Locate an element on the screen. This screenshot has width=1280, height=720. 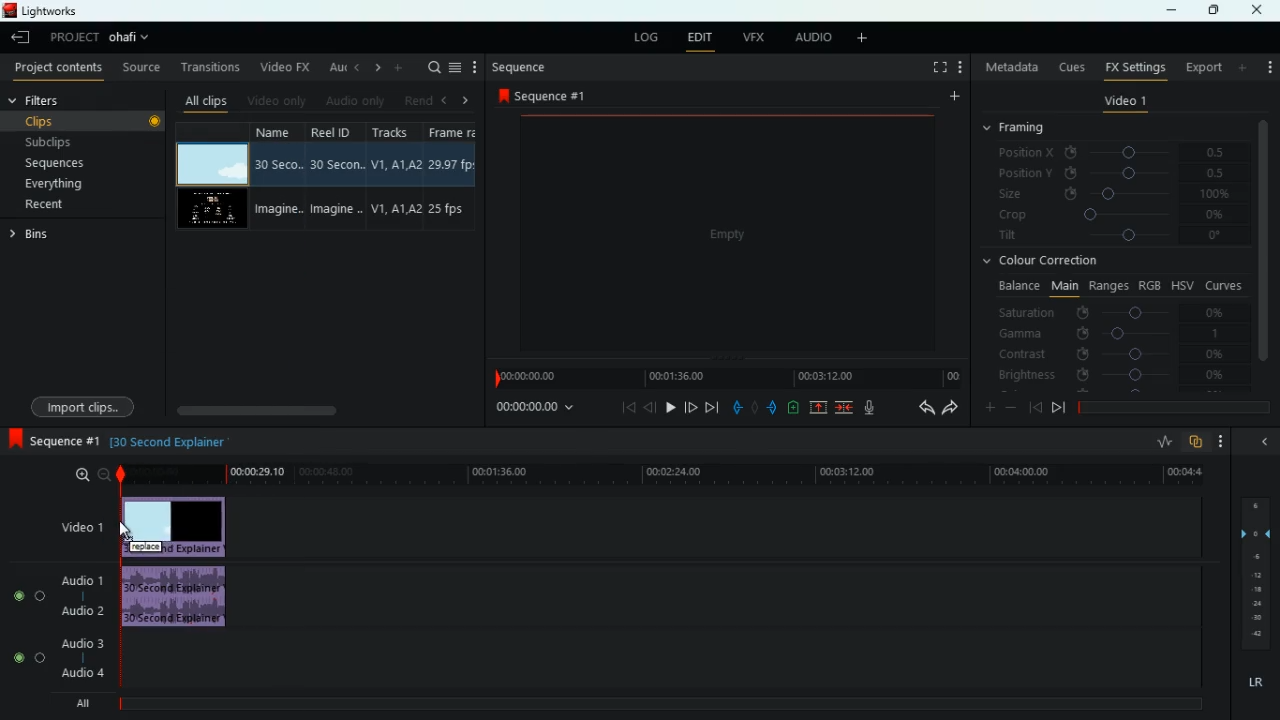
cursor is located at coordinates (125, 528).